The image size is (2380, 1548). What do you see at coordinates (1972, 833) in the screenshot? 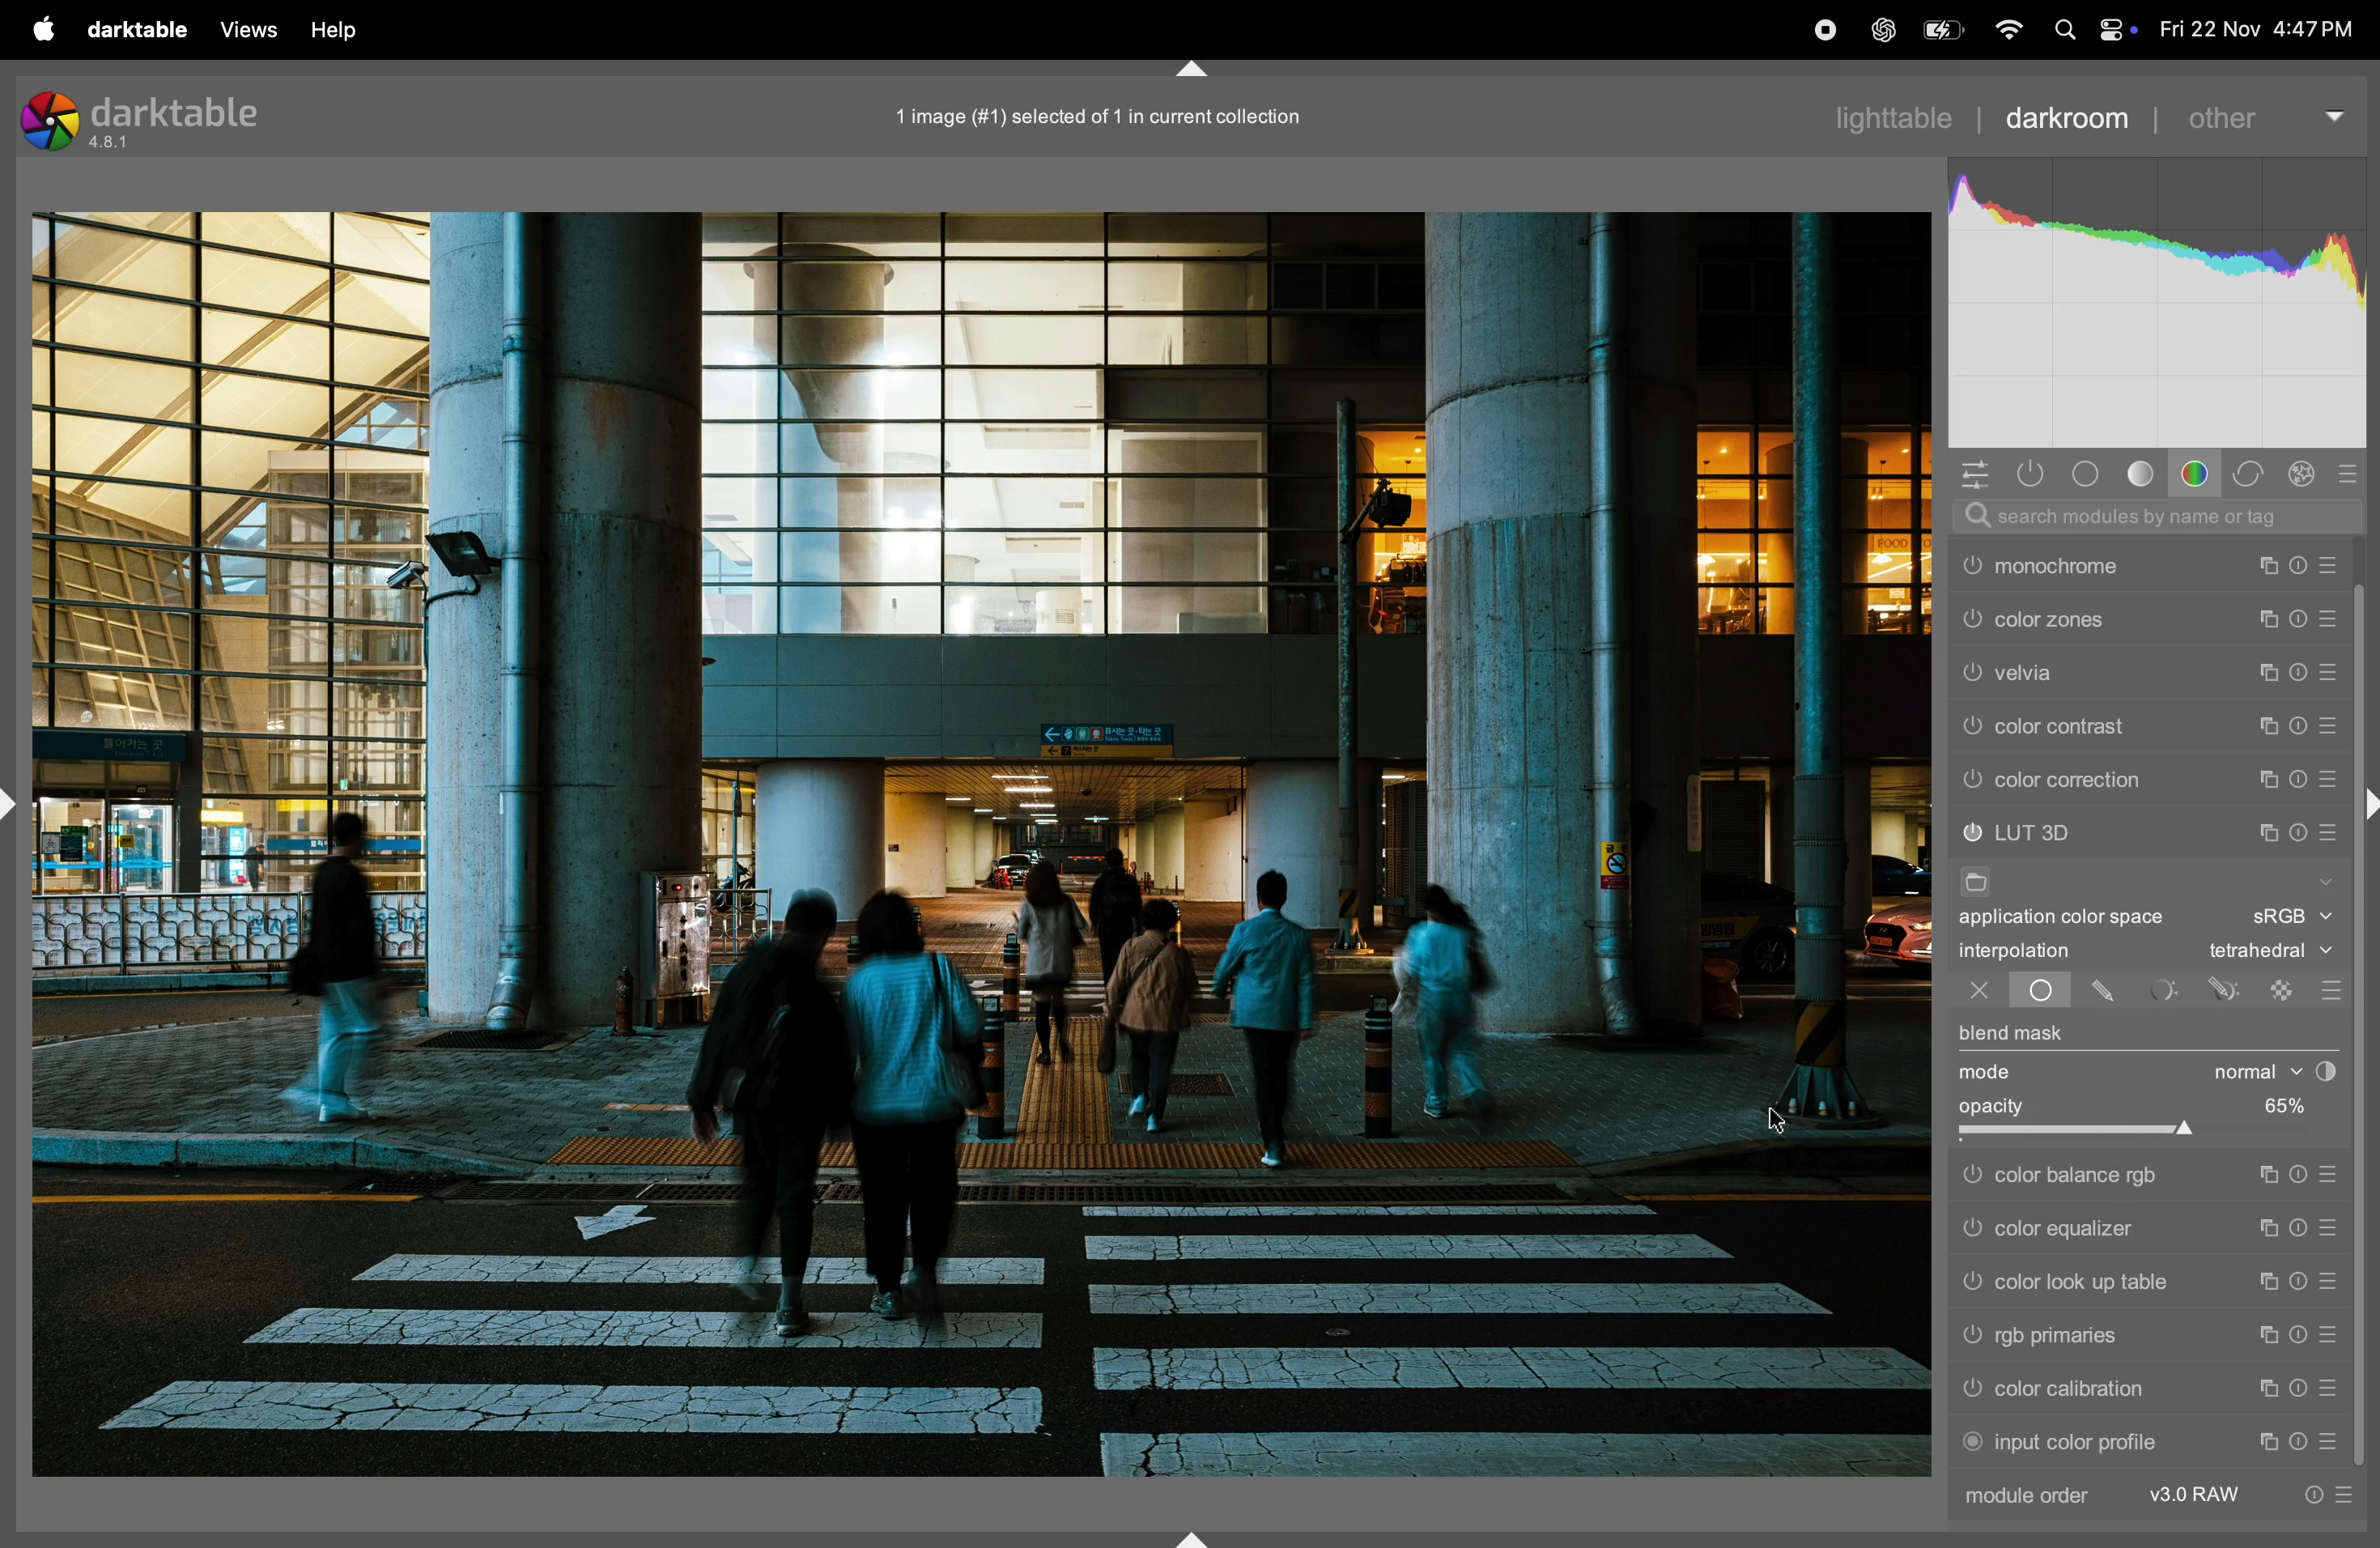
I see `LUT 3D switched off` at bounding box center [1972, 833].